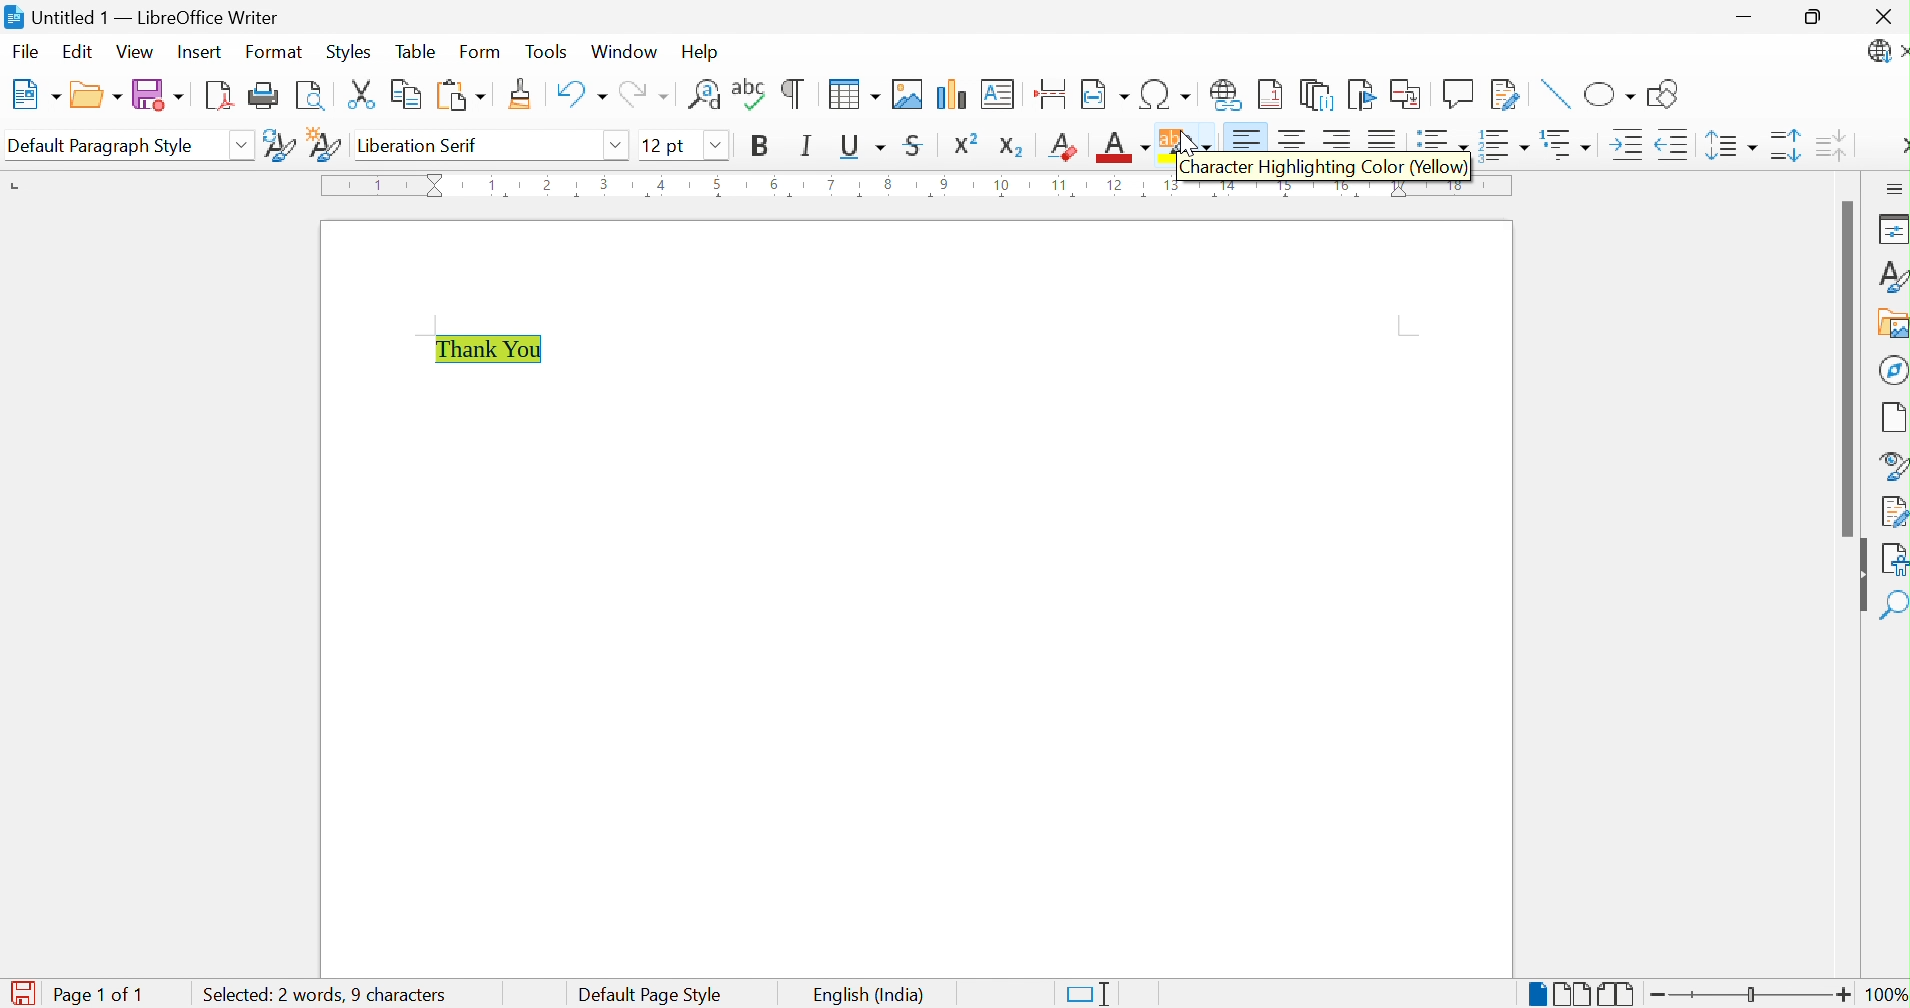 The image size is (1910, 1008). What do you see at coordinates (21, 992) in the screenshot?
I see `The document has been modified. Click to save the document.` at bounding box center [21, 992].